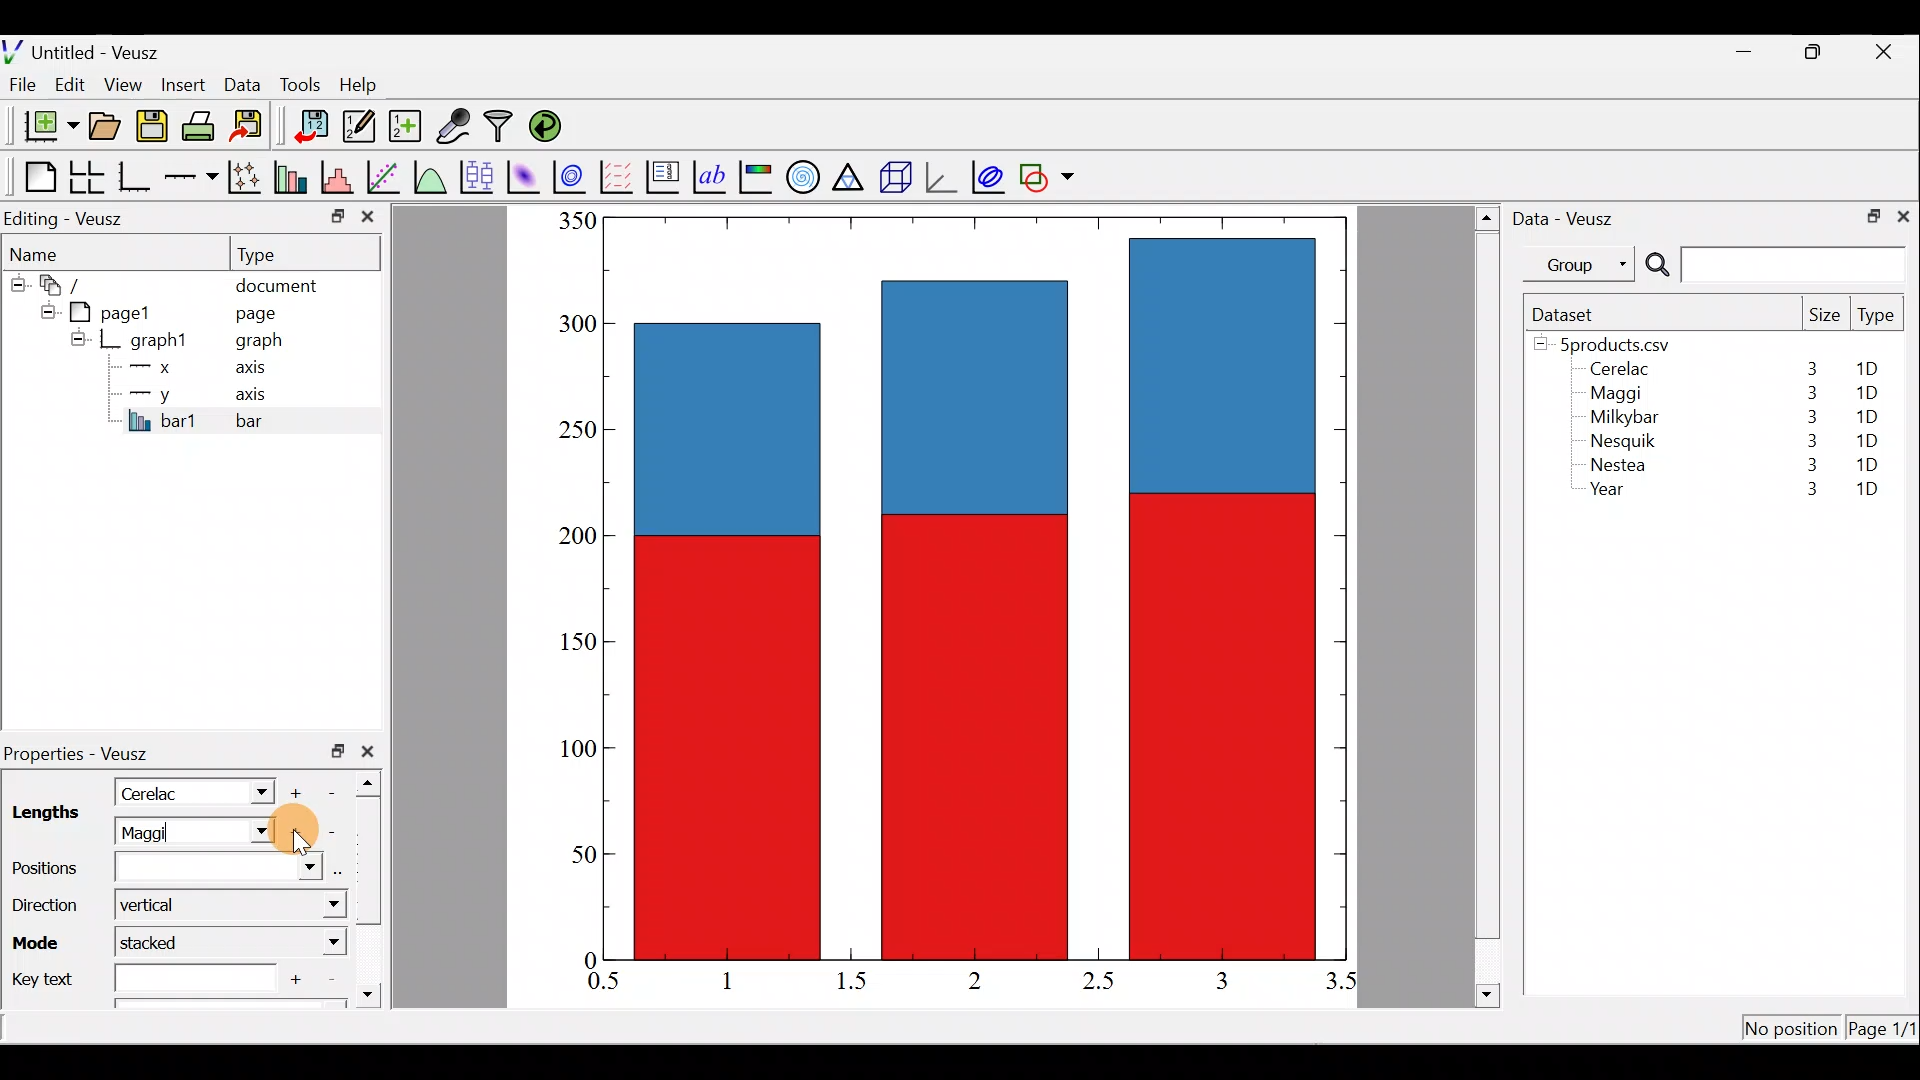  Describe the element at coordinates (604, 984) in the screenshot. I see `0.5` at that location.